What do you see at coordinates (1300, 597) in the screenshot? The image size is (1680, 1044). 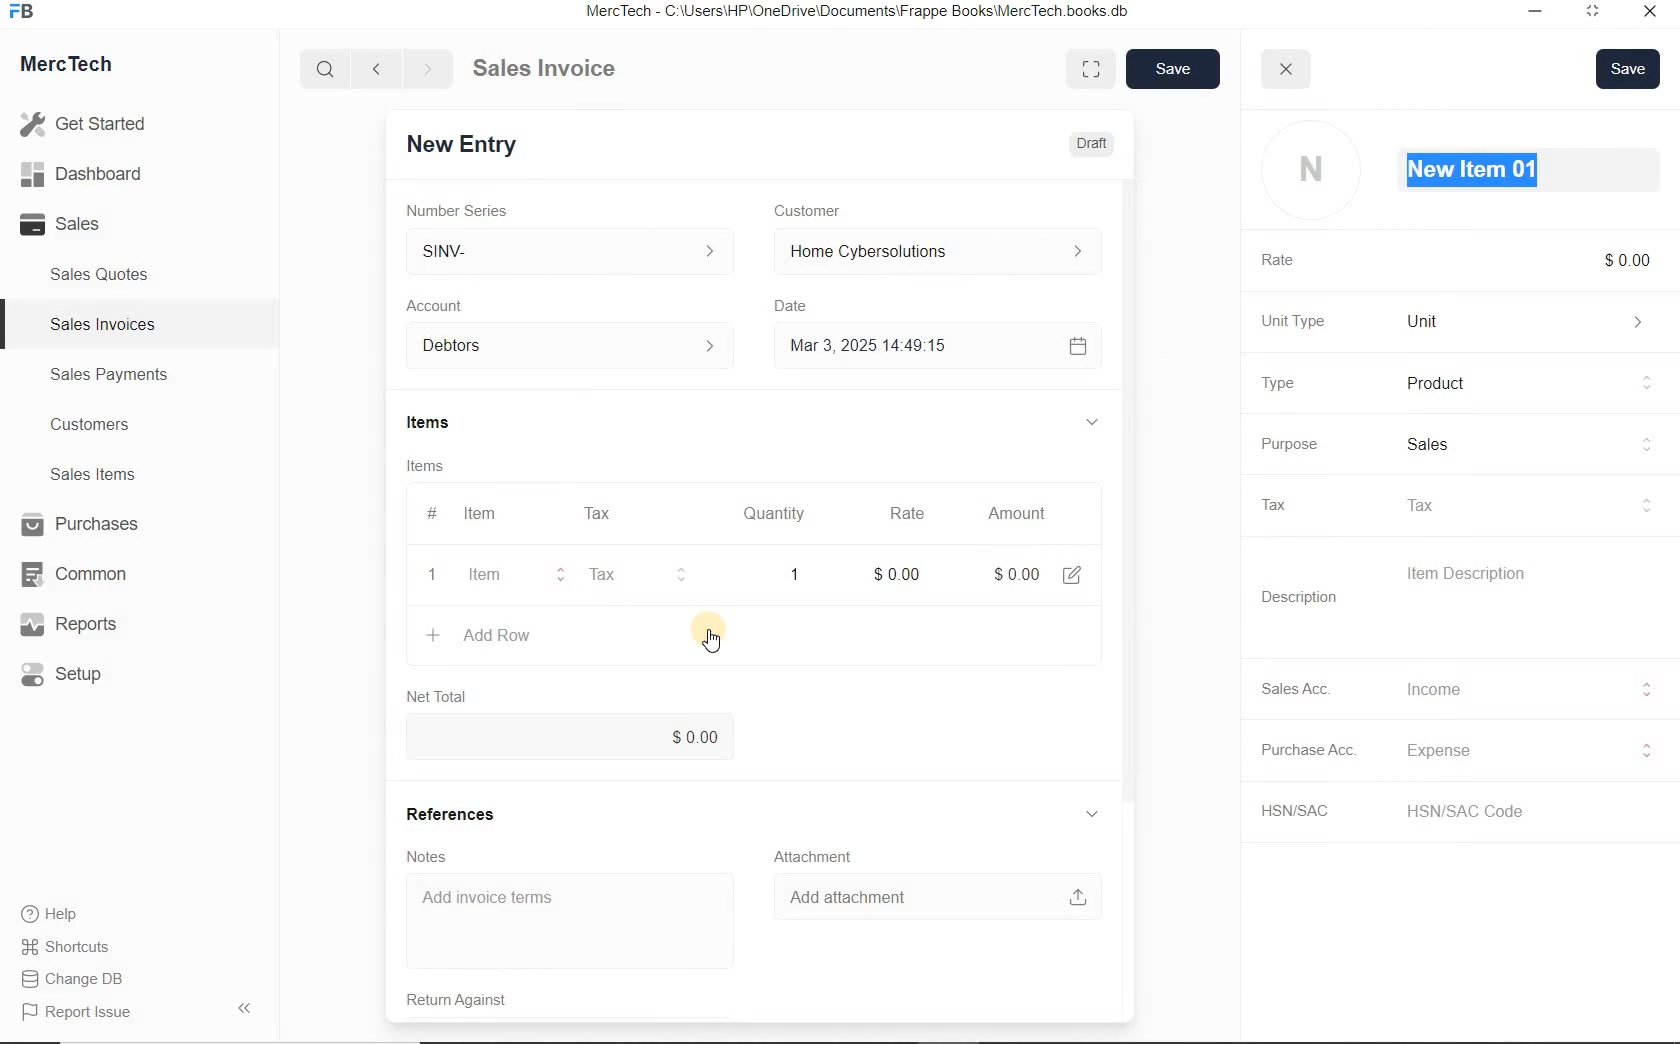 I see `Description` at bounding box center [1300, 597].